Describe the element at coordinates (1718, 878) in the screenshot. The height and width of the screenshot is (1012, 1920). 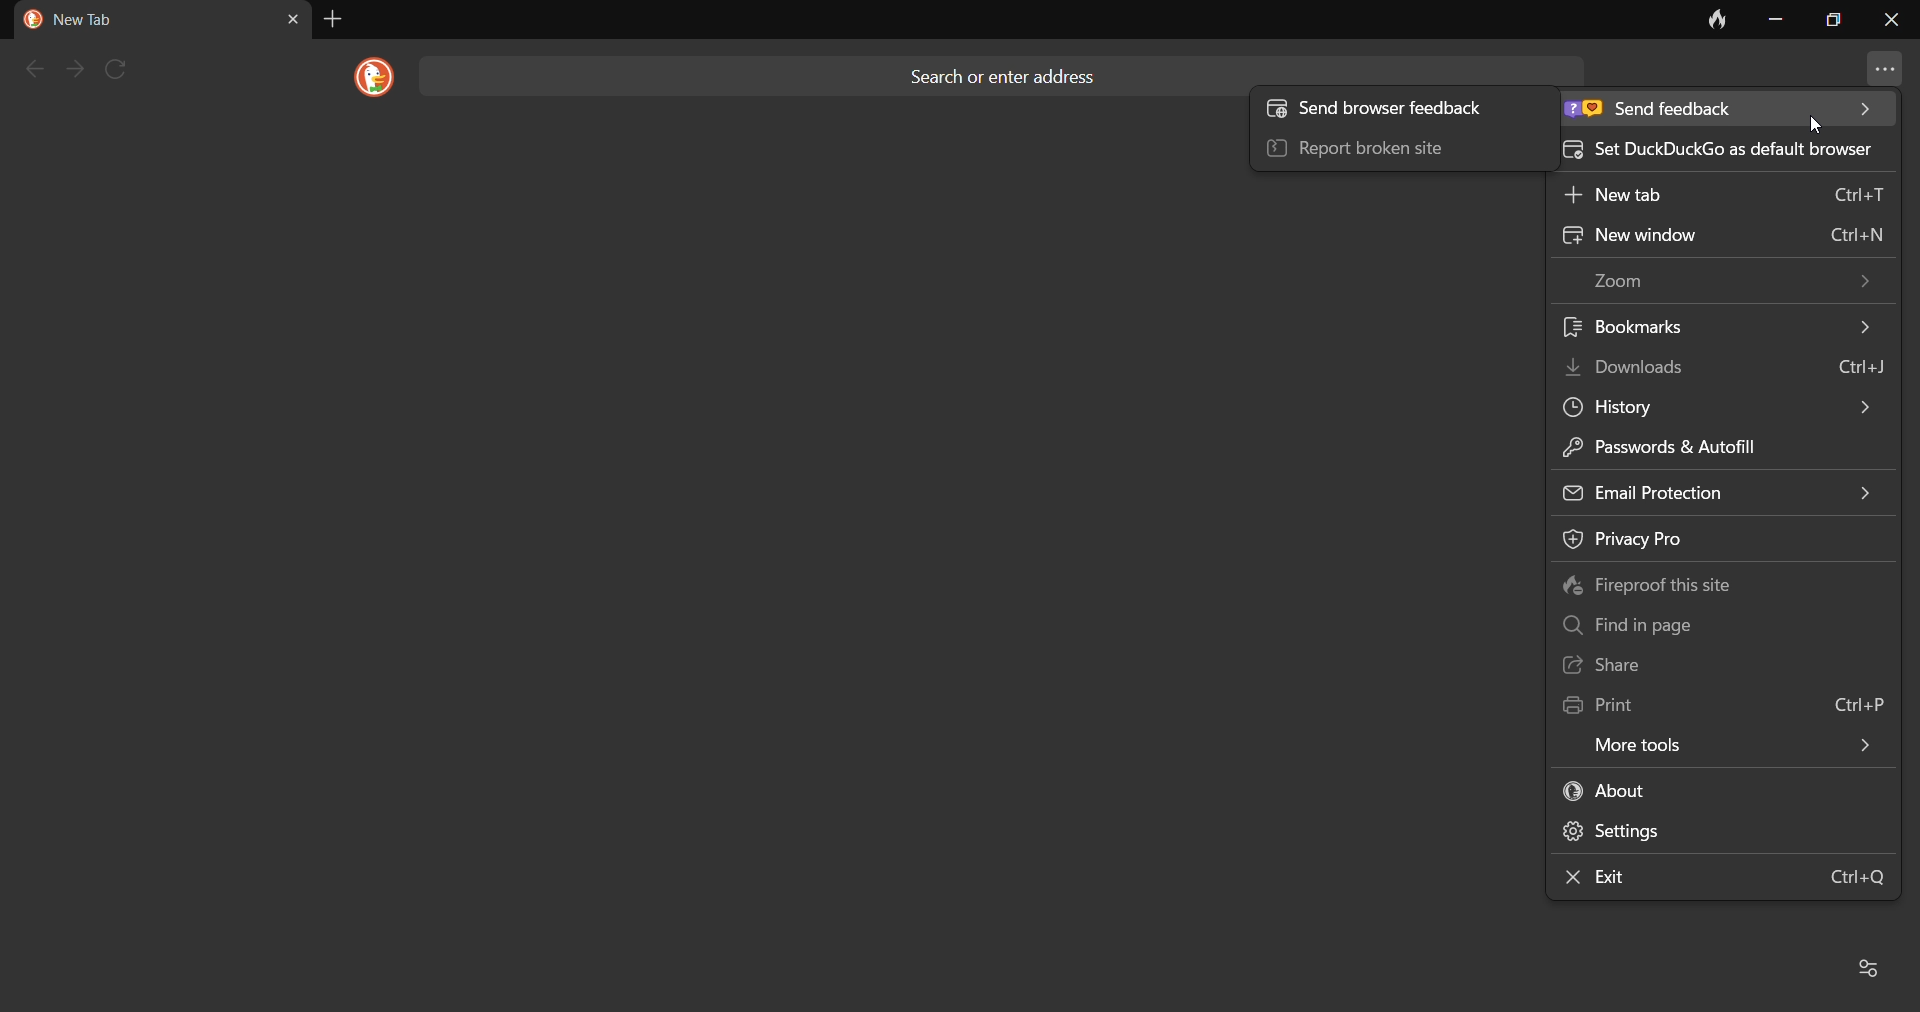
I see `exit` at that location.